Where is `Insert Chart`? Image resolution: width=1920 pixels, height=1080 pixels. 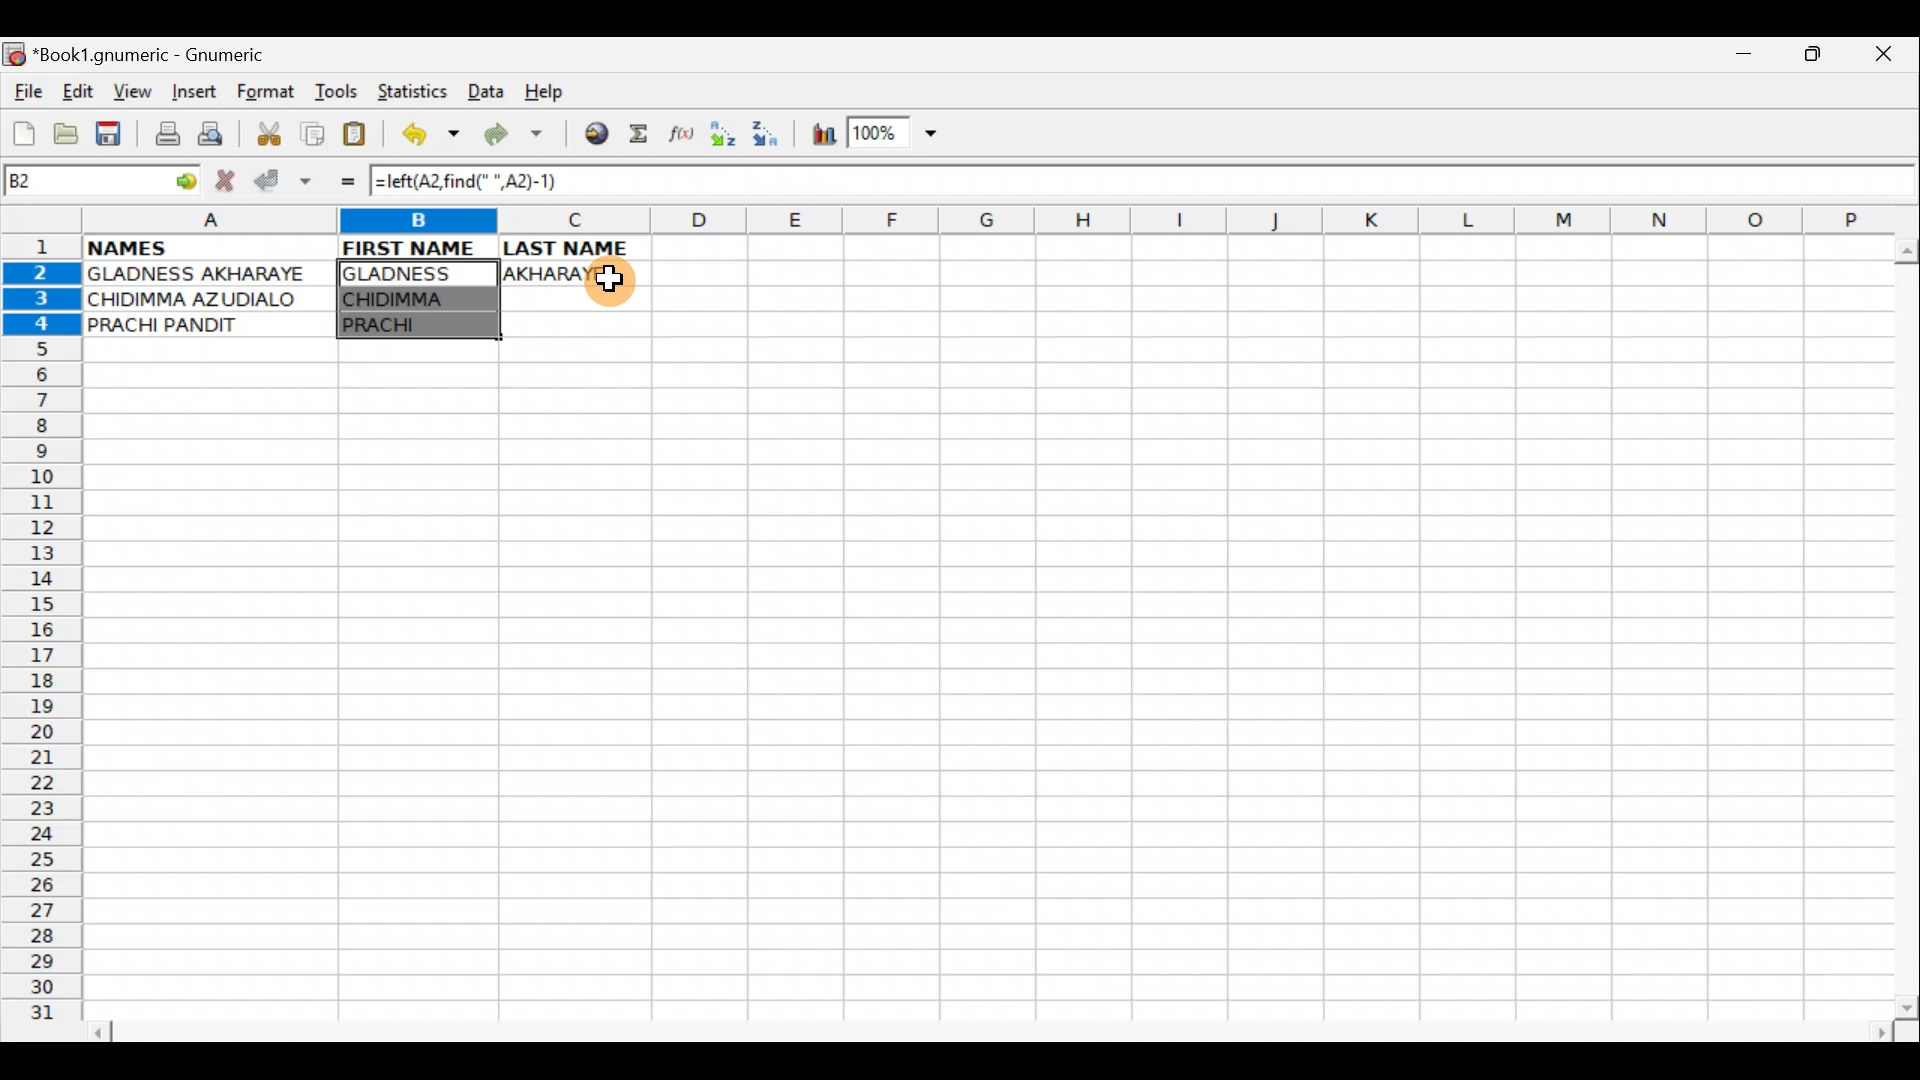 Insert Chart is located at coordinates (818, 137).